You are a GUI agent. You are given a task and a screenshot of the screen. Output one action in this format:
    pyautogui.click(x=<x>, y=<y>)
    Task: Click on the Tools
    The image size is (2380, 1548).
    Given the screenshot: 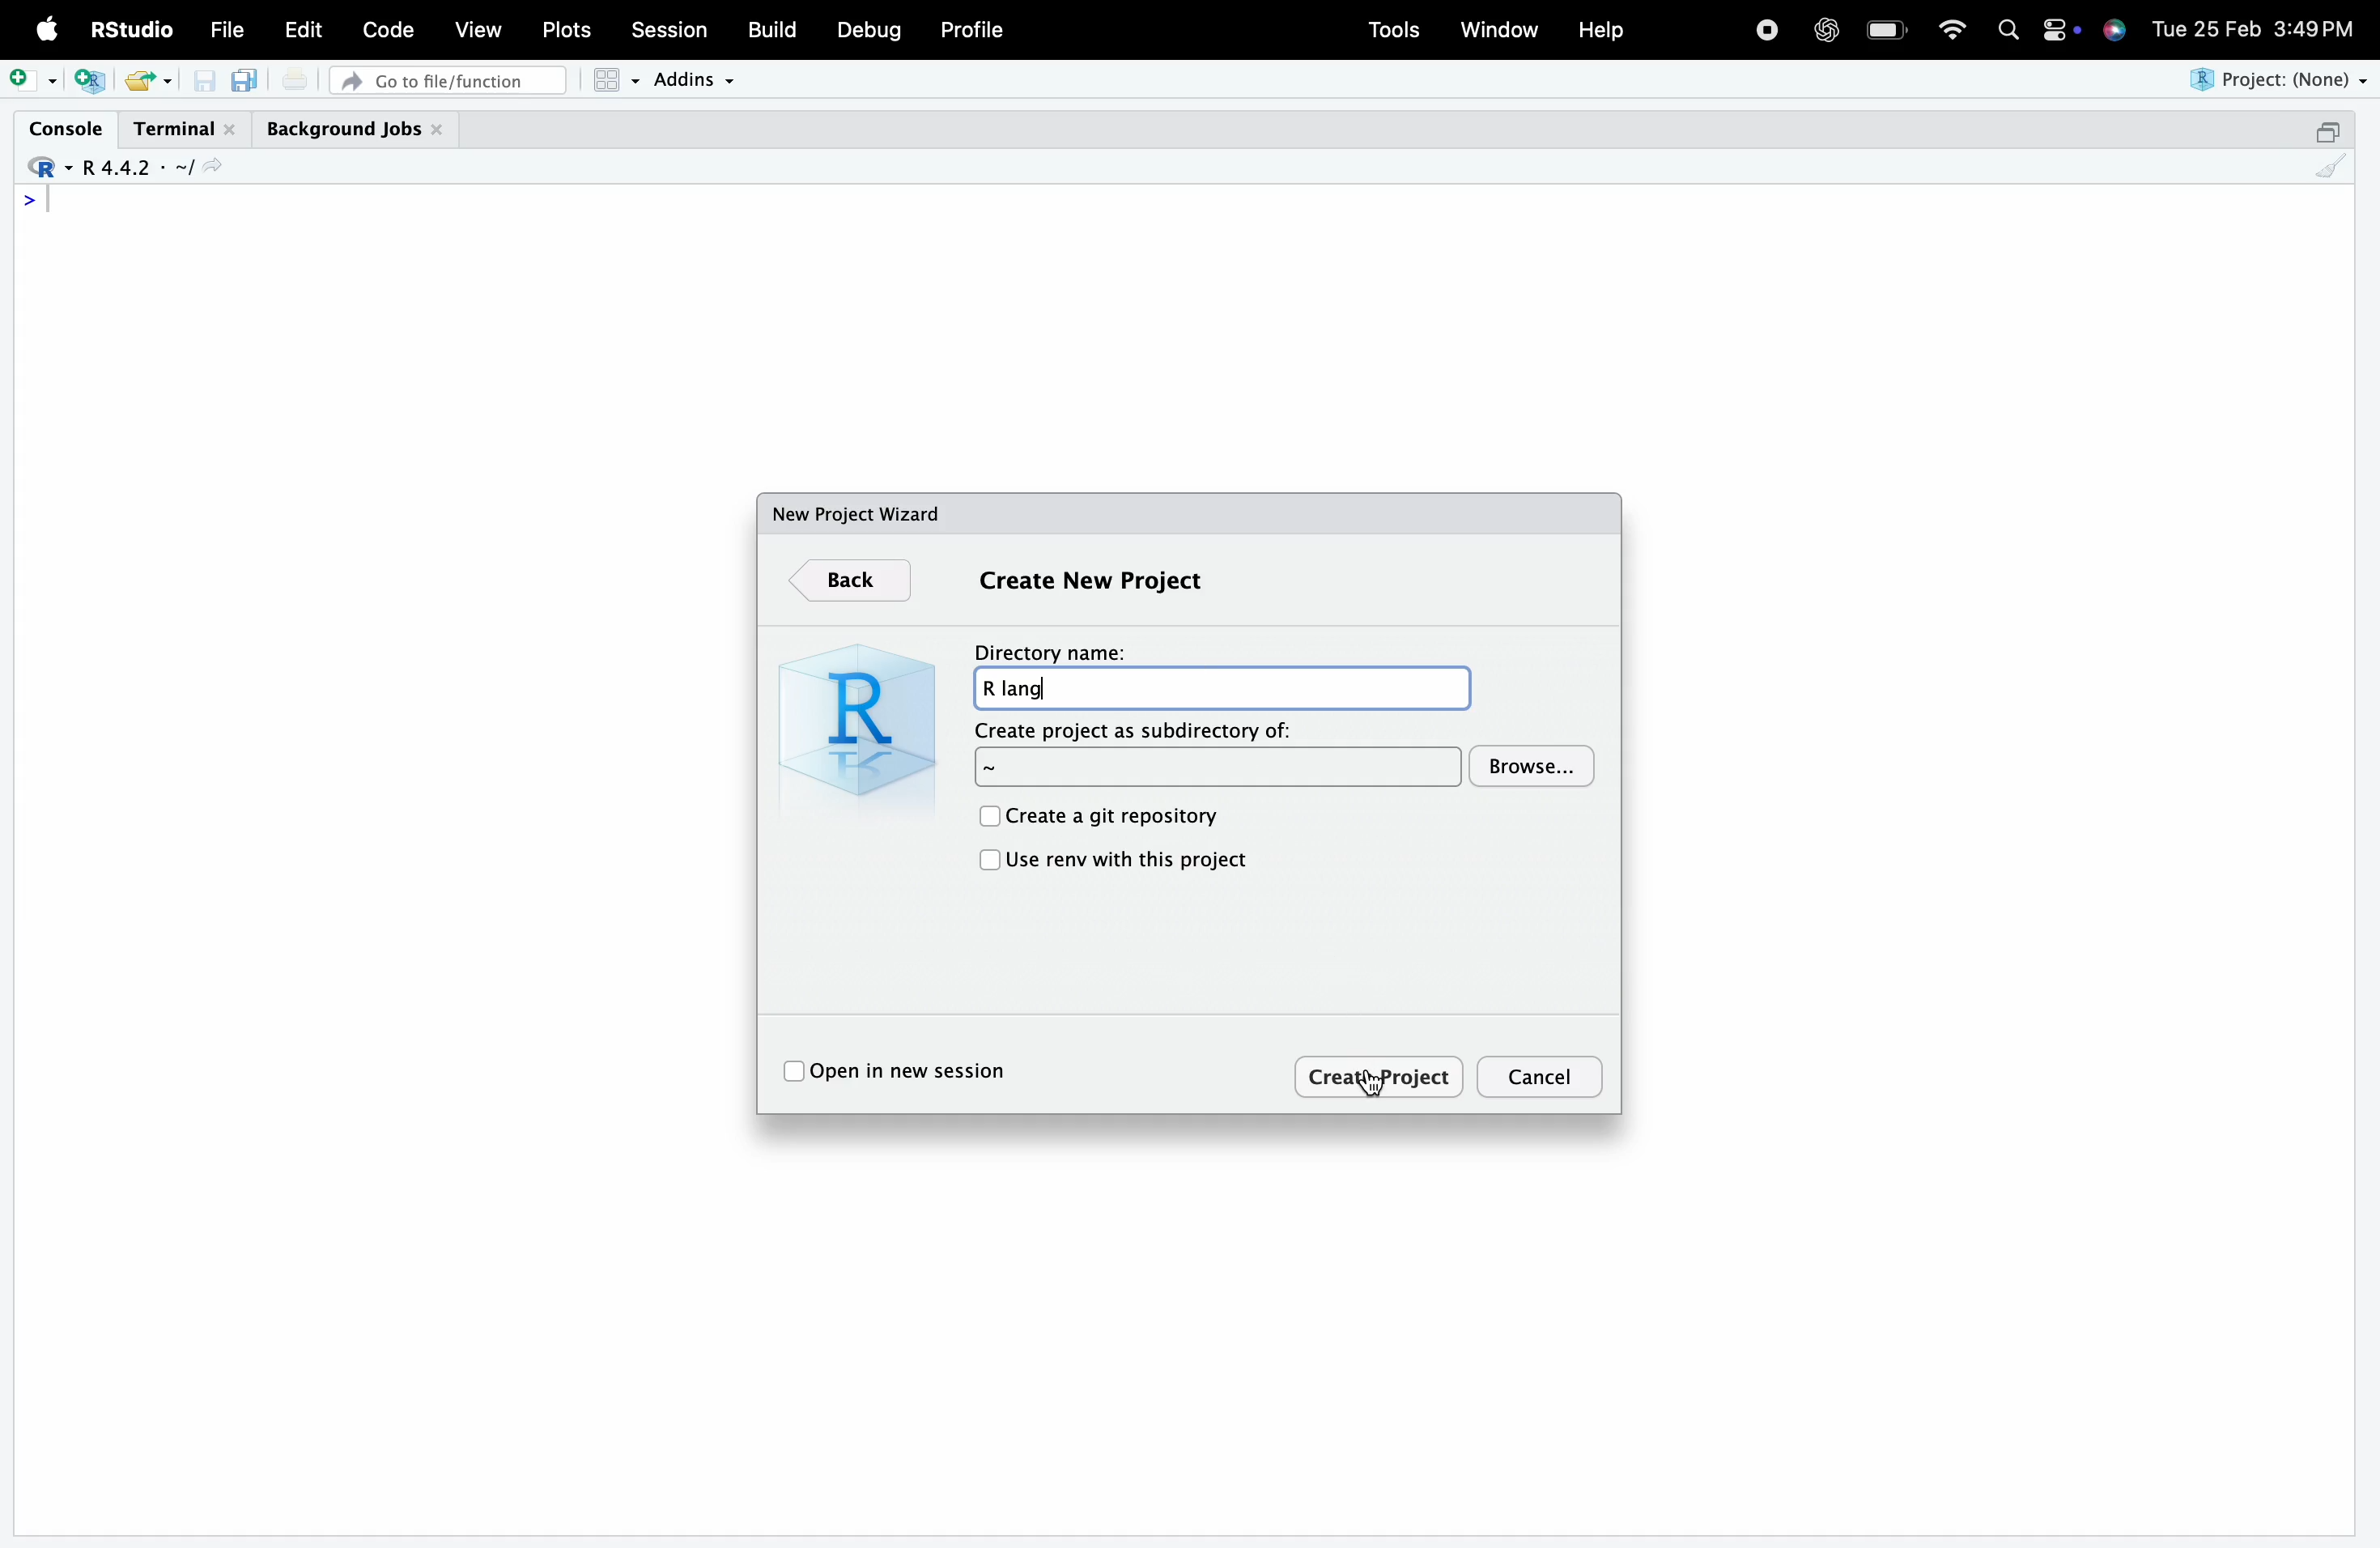 What is the action you would take?
    pyautogui.click(x=1394, y=30)
    